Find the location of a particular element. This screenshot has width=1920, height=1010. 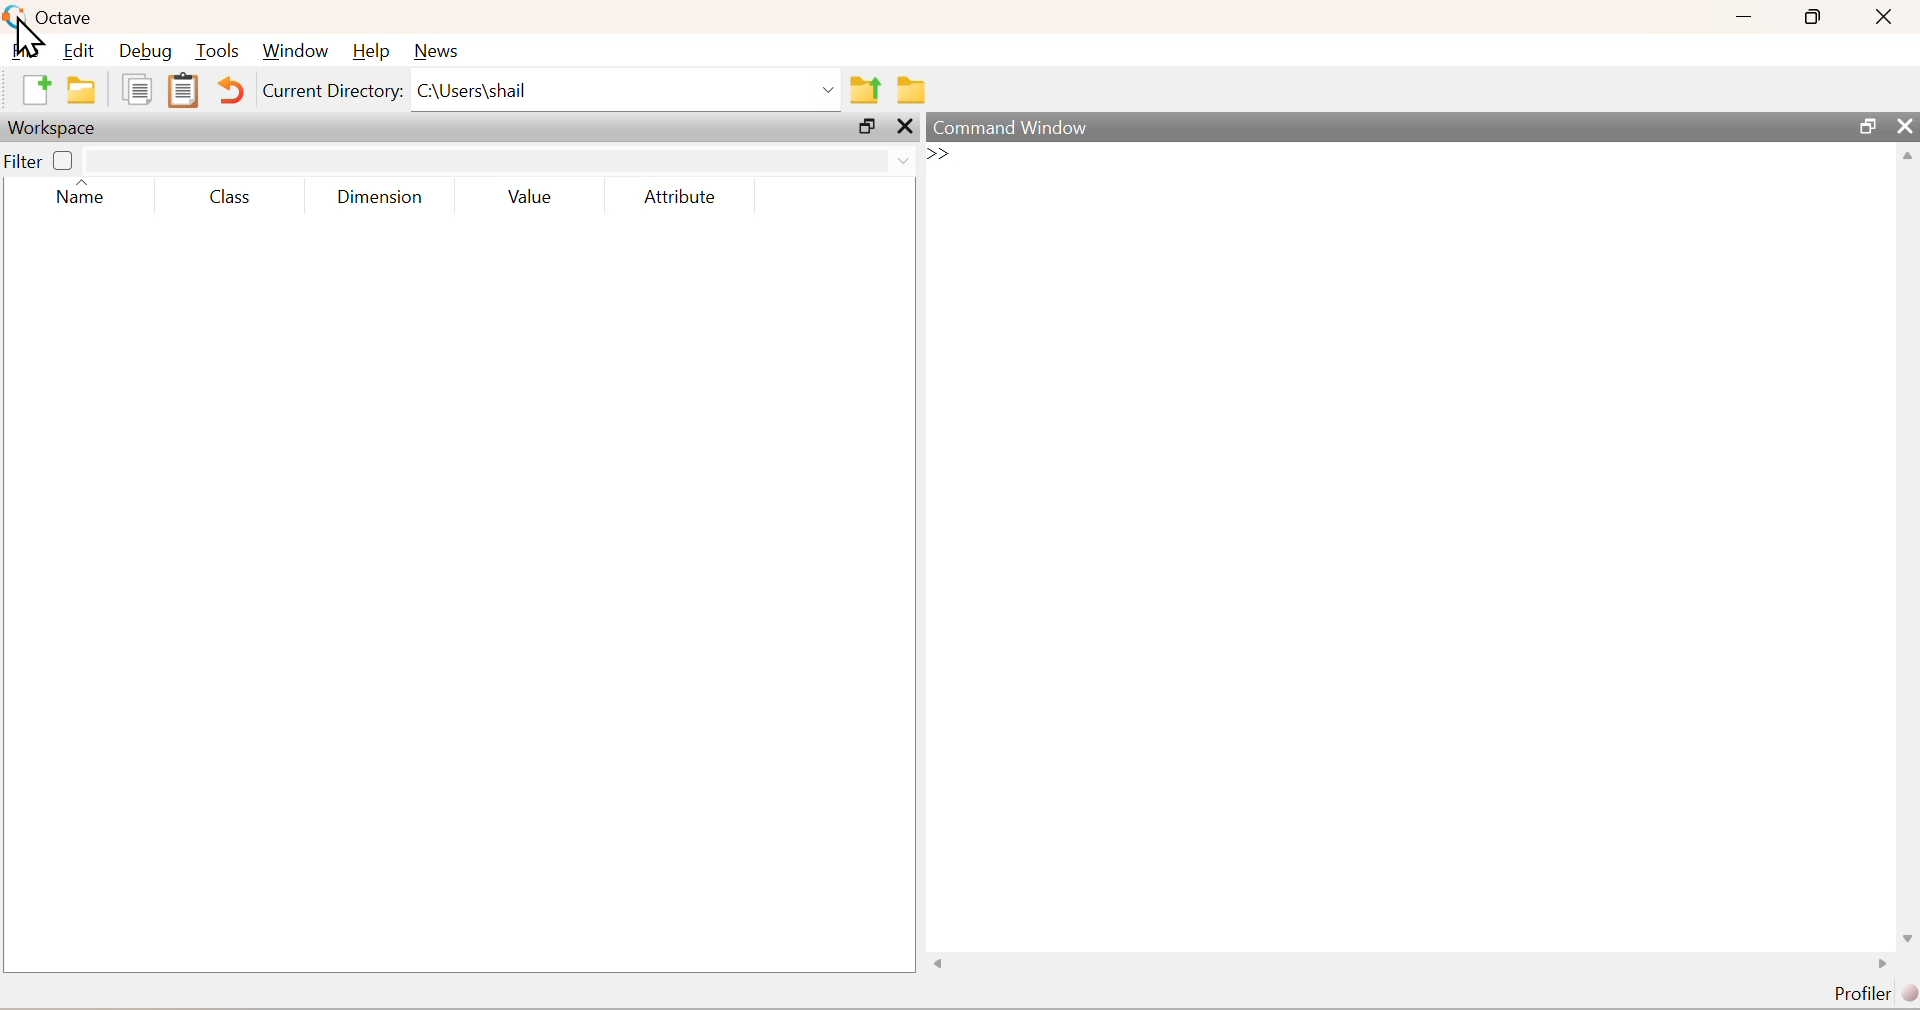

News is located at coordinates (434, 52).